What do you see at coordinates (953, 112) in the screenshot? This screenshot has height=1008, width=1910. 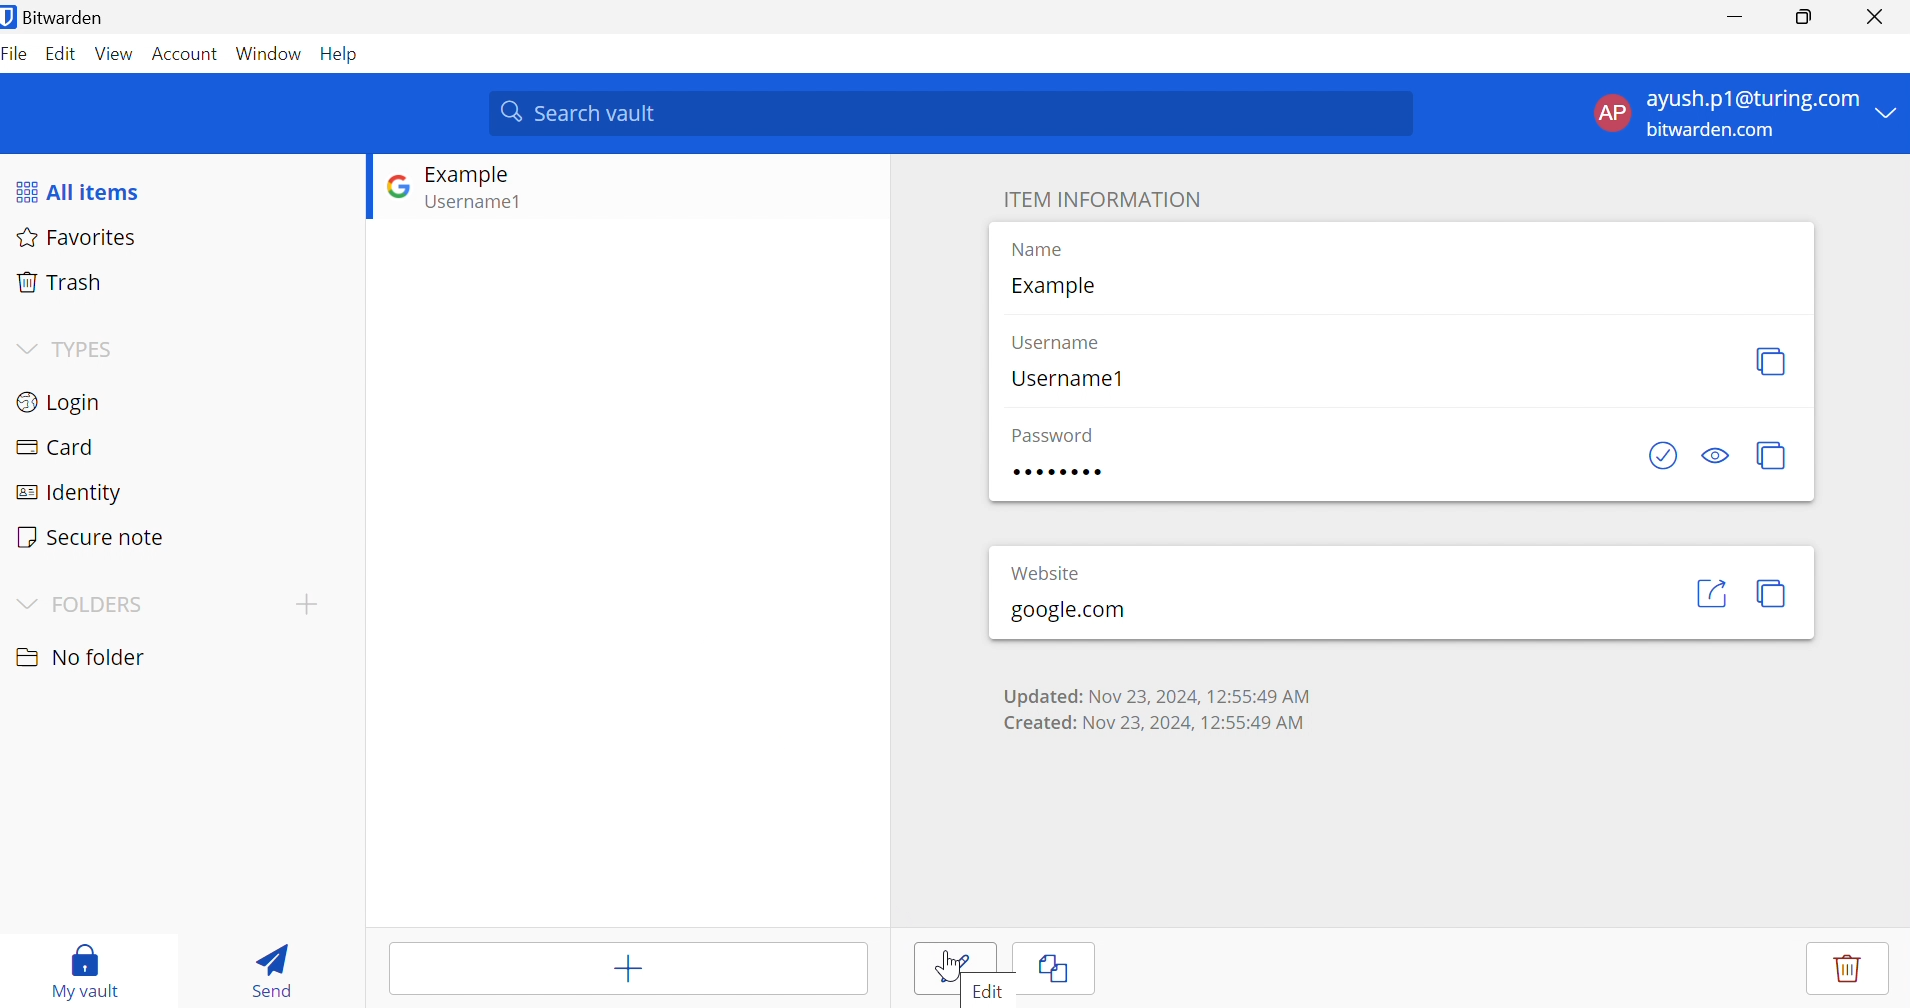 I see `Search vault` at bounding box center [953, 112].